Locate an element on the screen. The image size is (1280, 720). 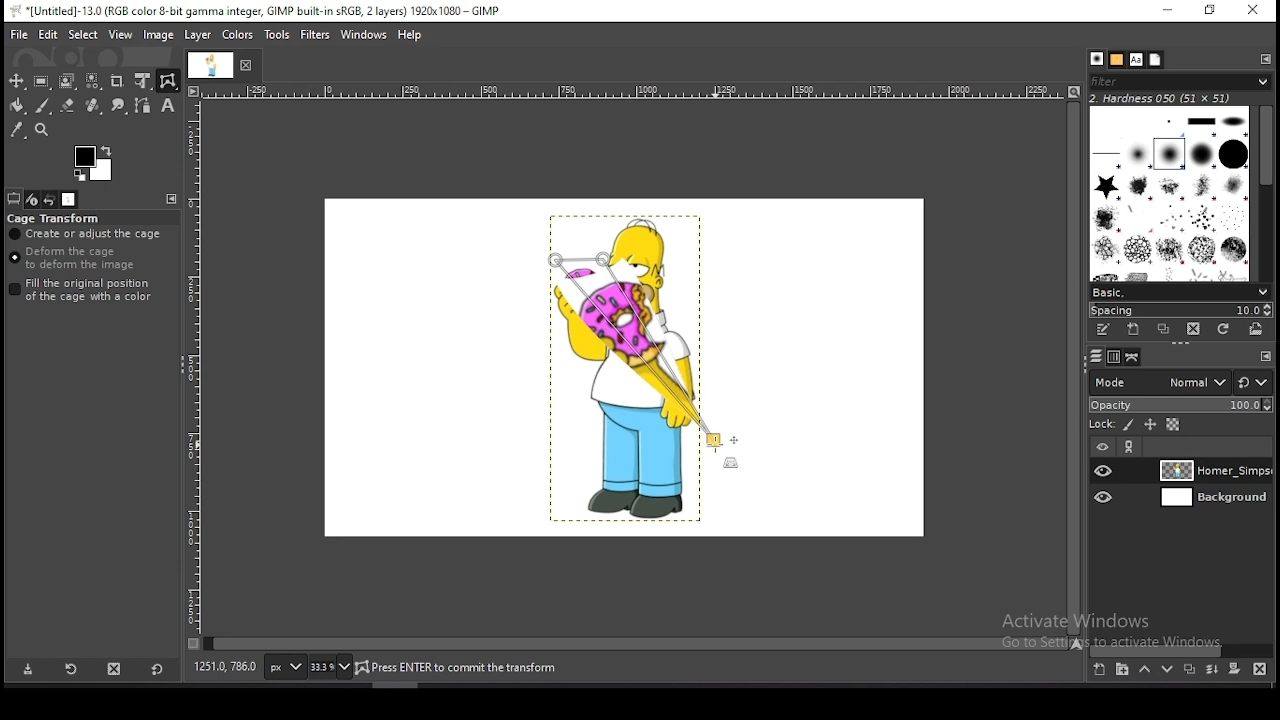
zoom status is located at coordinates (329, 667).